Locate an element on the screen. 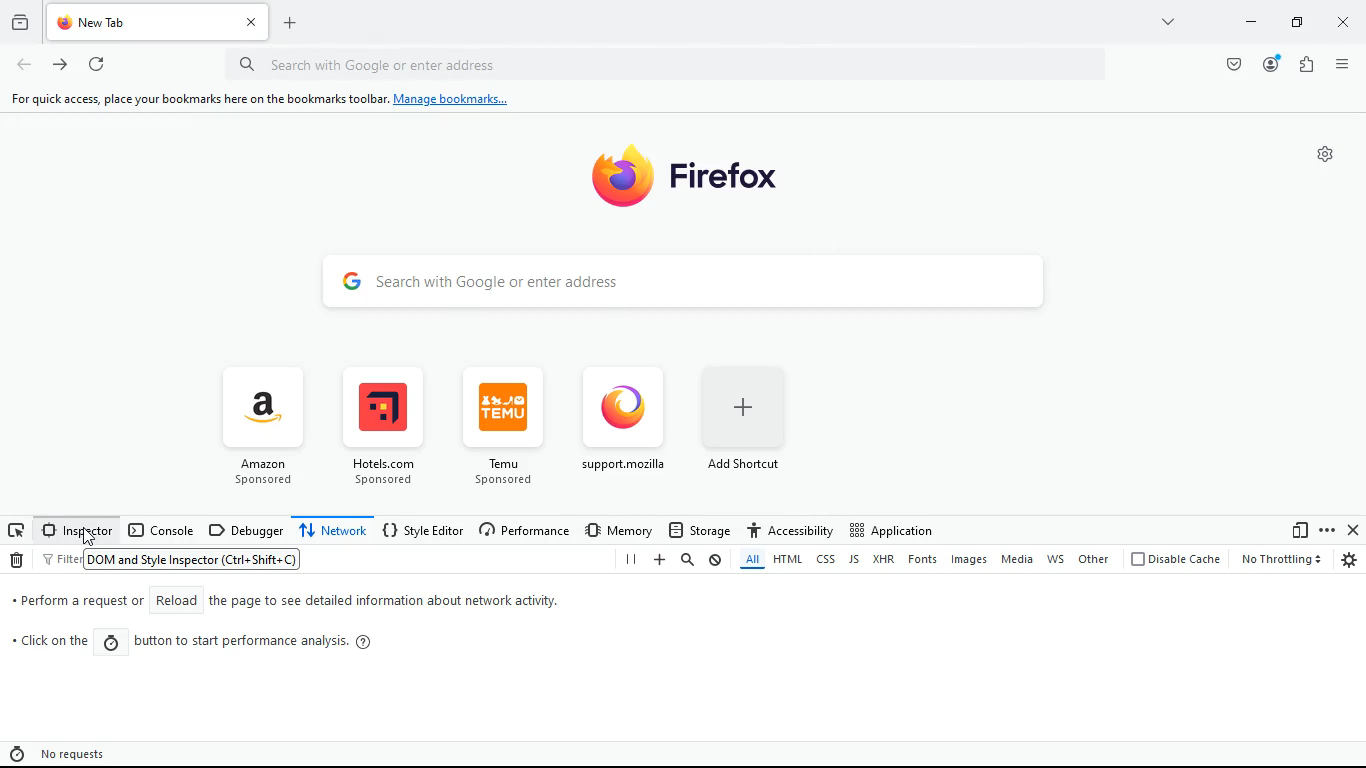  more is located at coordinates (1166, 21).